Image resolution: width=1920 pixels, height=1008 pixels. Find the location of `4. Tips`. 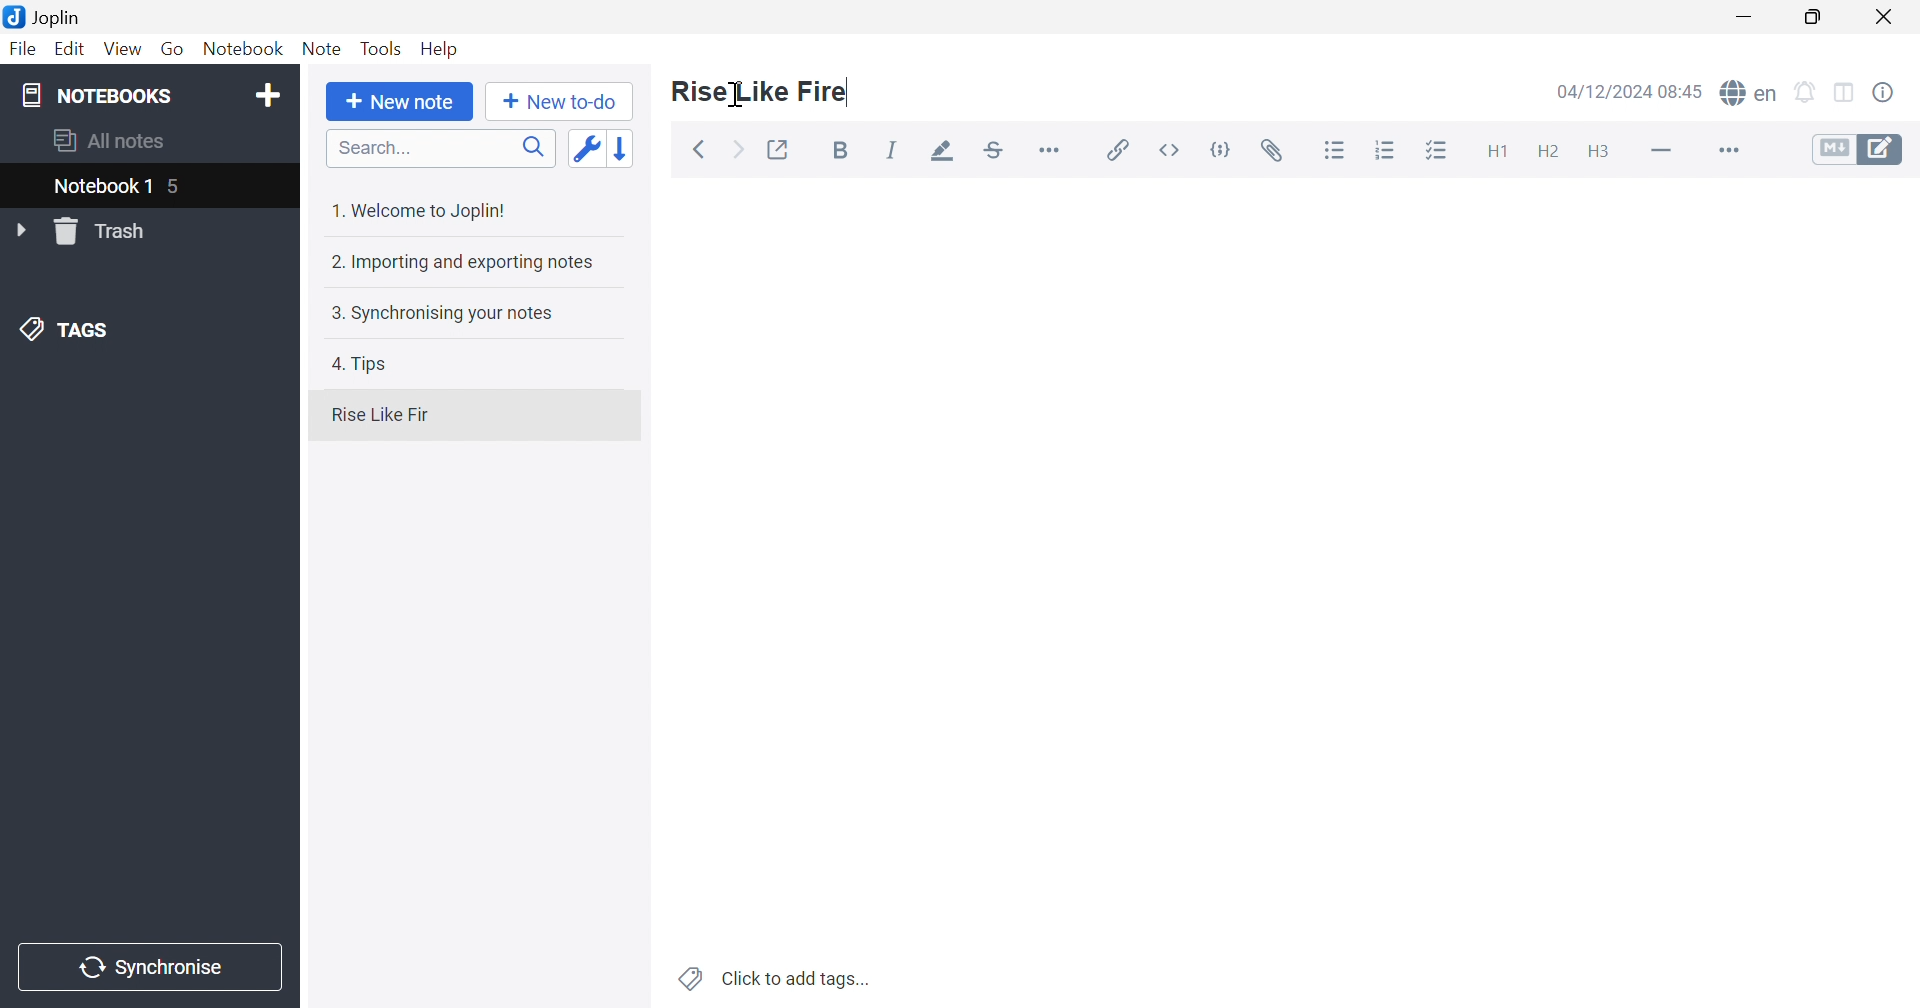

4. Tips is located at coordinates (360, 366).